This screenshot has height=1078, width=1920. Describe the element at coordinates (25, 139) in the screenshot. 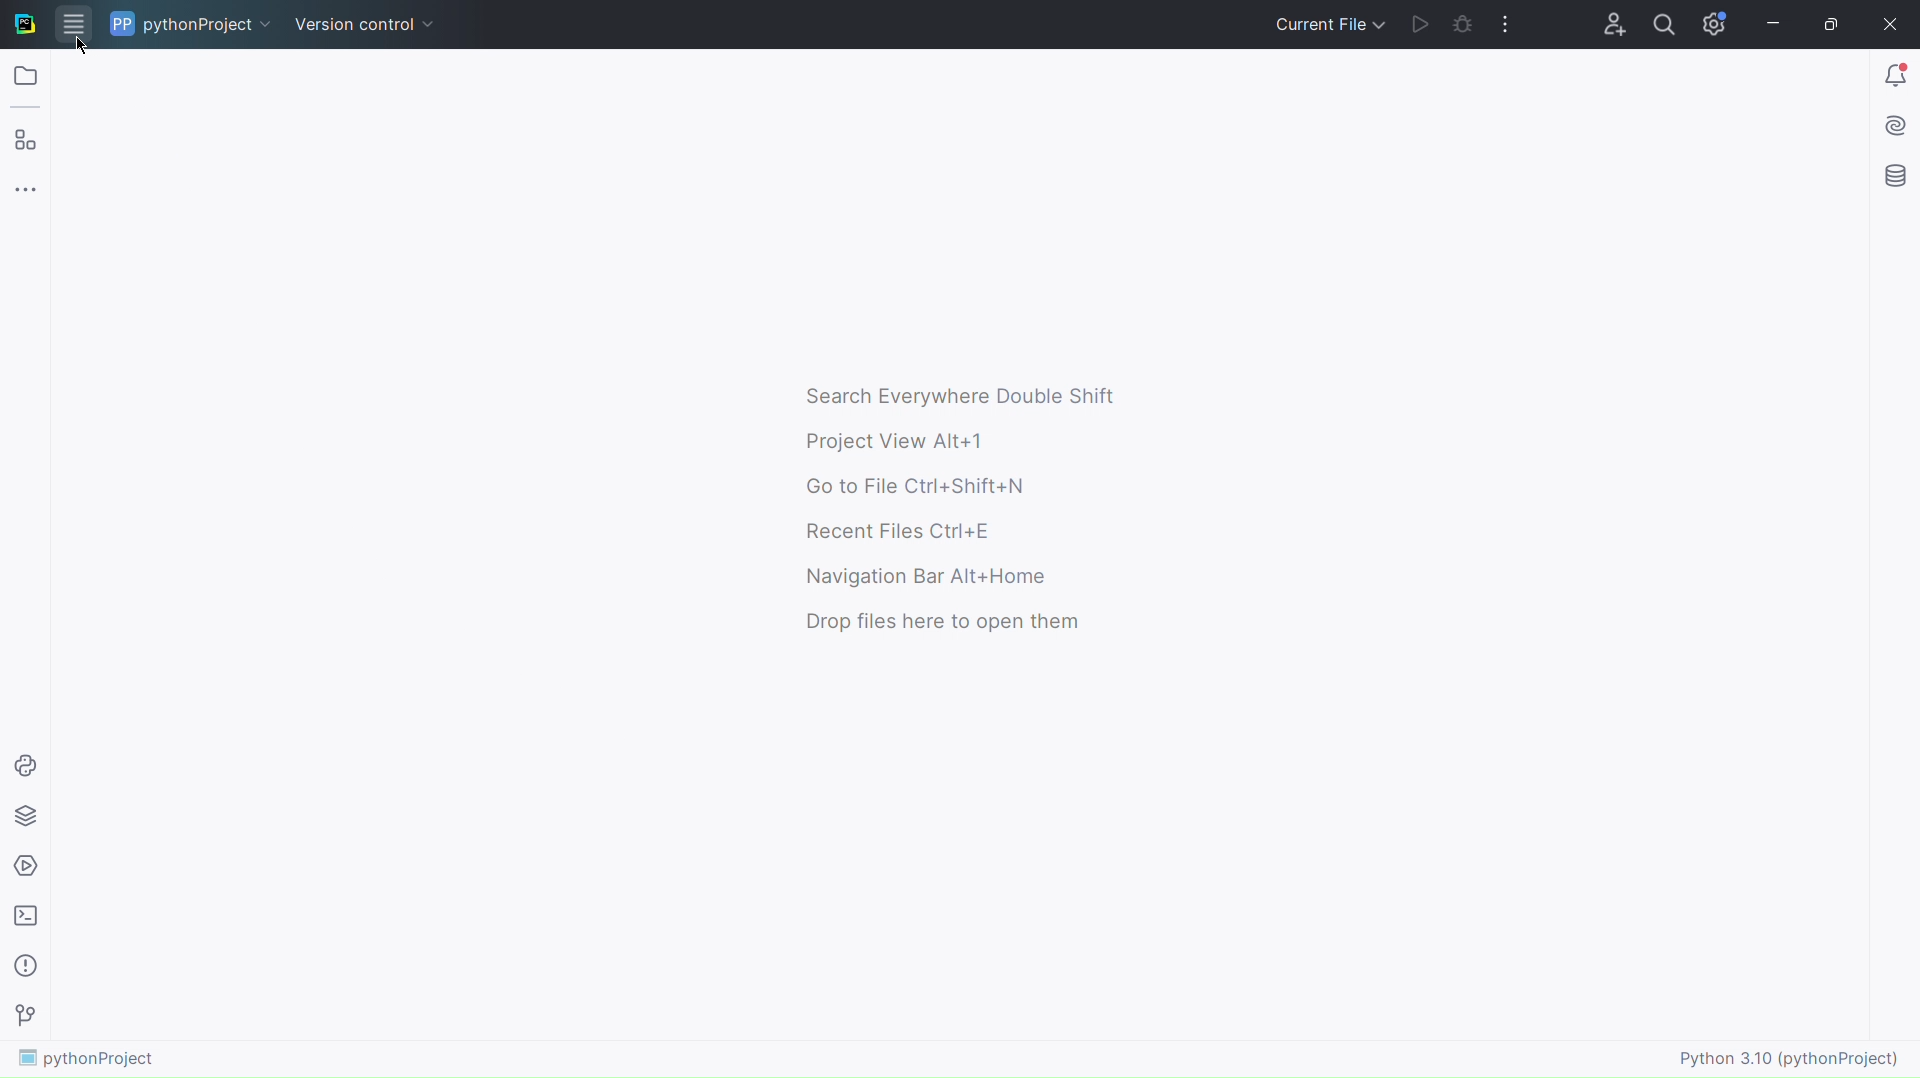

I see `Plugins` at that location.